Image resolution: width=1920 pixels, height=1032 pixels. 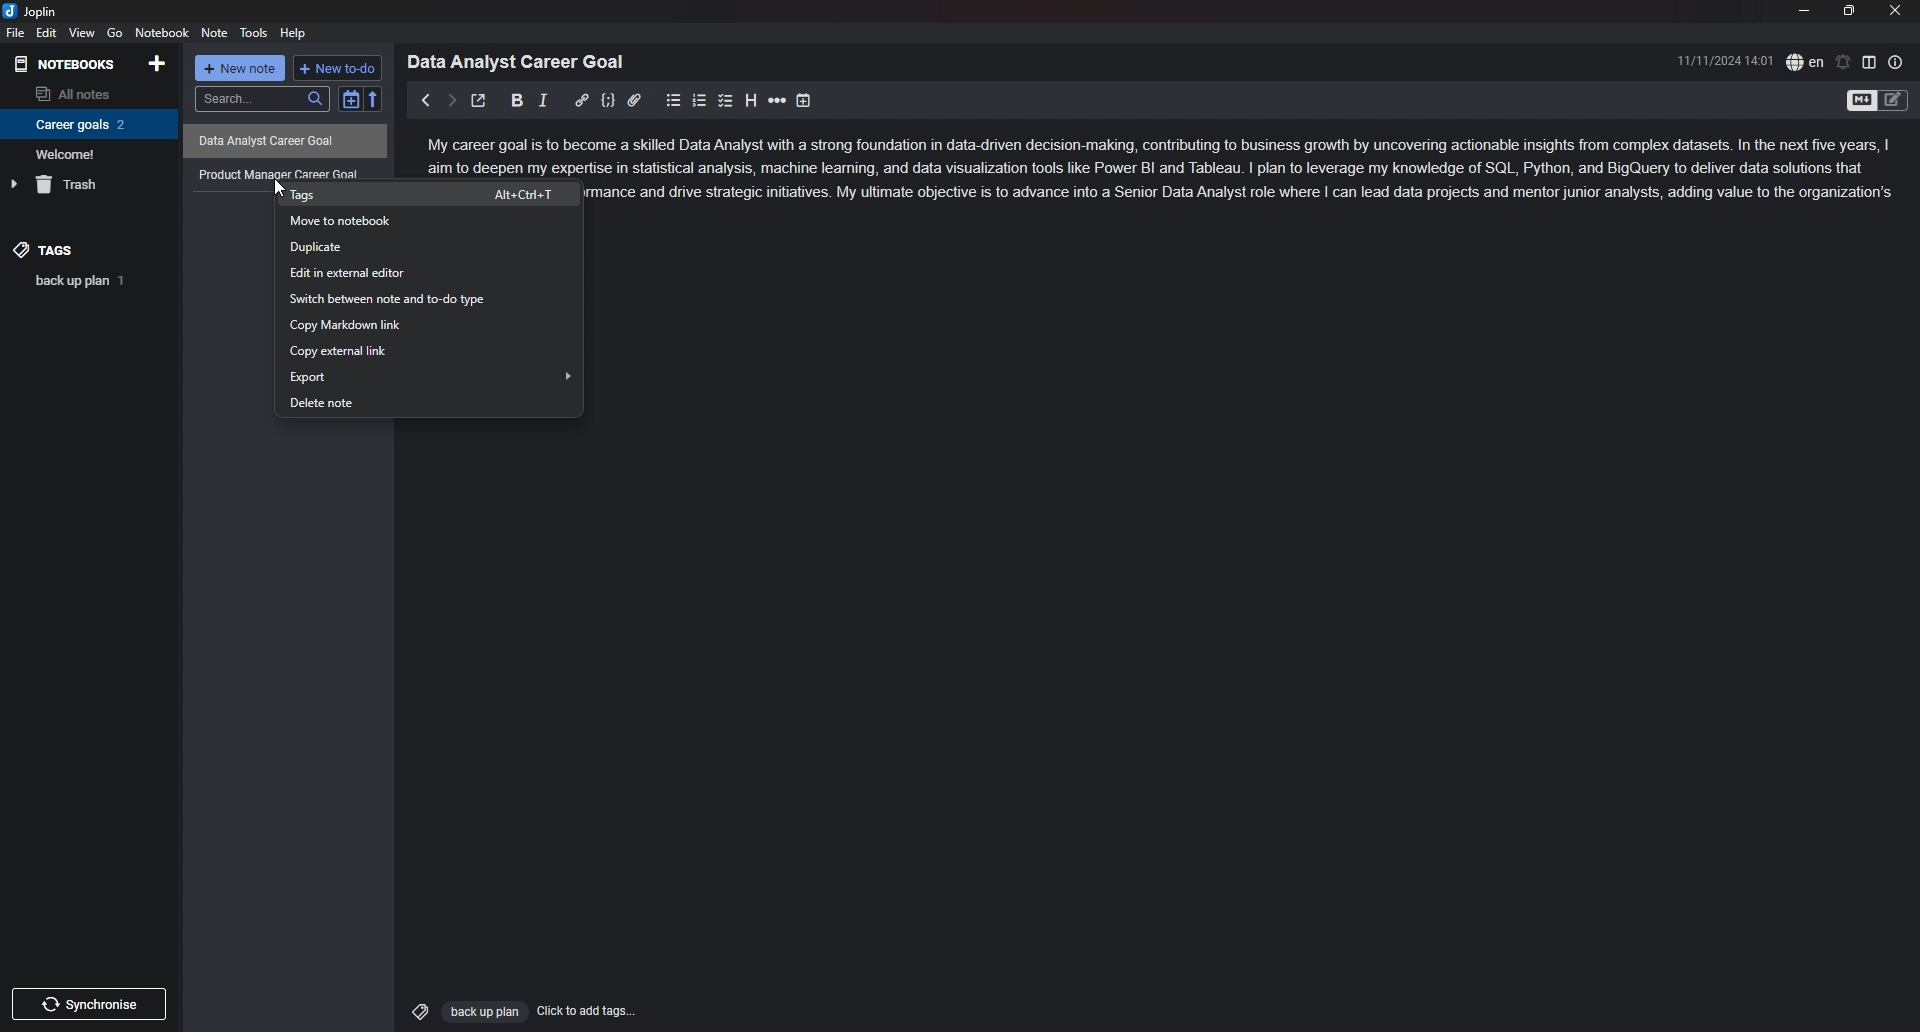 I want to click on hyperlink, so click(x=581, y=101).